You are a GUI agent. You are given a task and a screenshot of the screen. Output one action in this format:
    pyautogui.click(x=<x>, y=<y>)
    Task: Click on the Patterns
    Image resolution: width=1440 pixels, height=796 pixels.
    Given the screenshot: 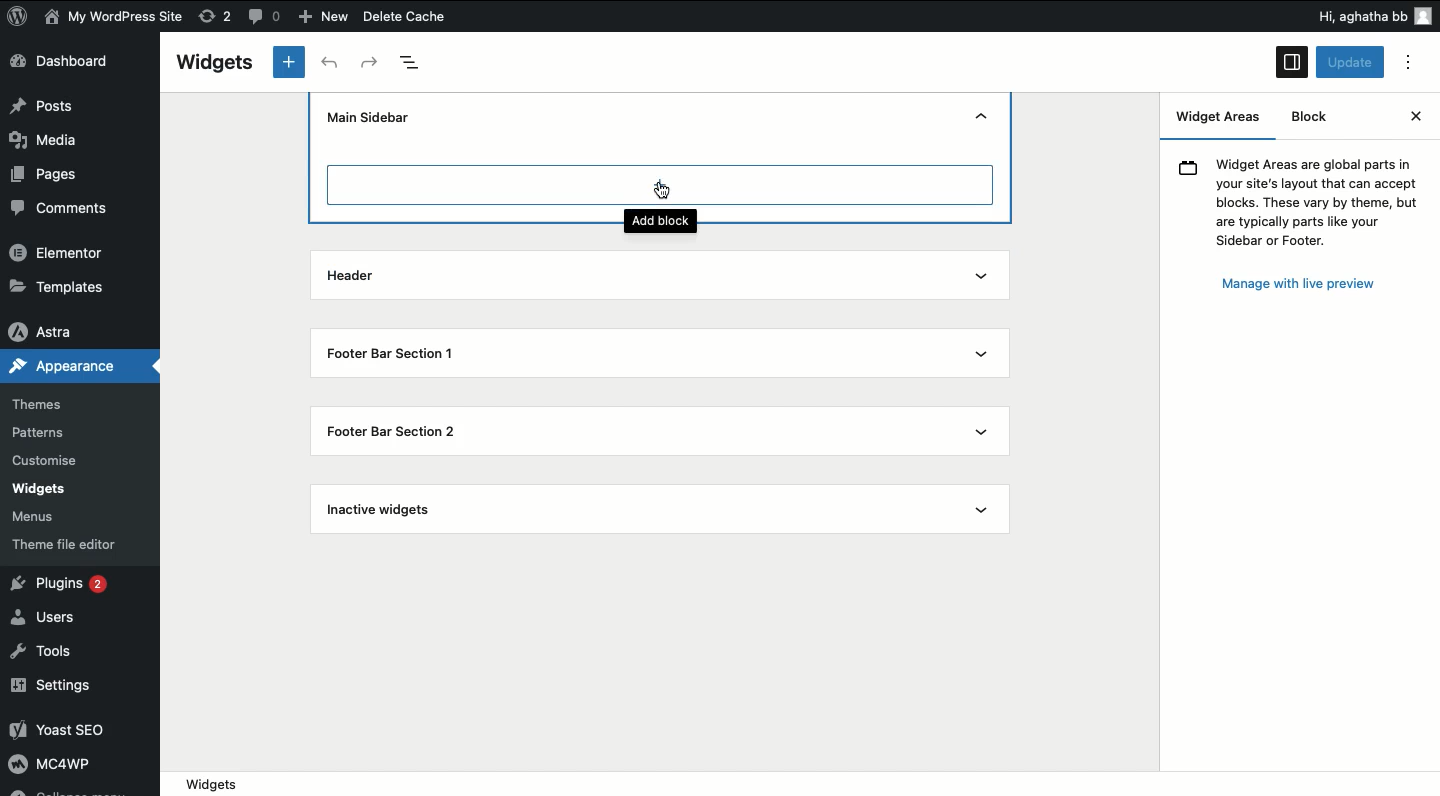 What is the action you would take?
    pyautogui.click(x=45, y=430)
    